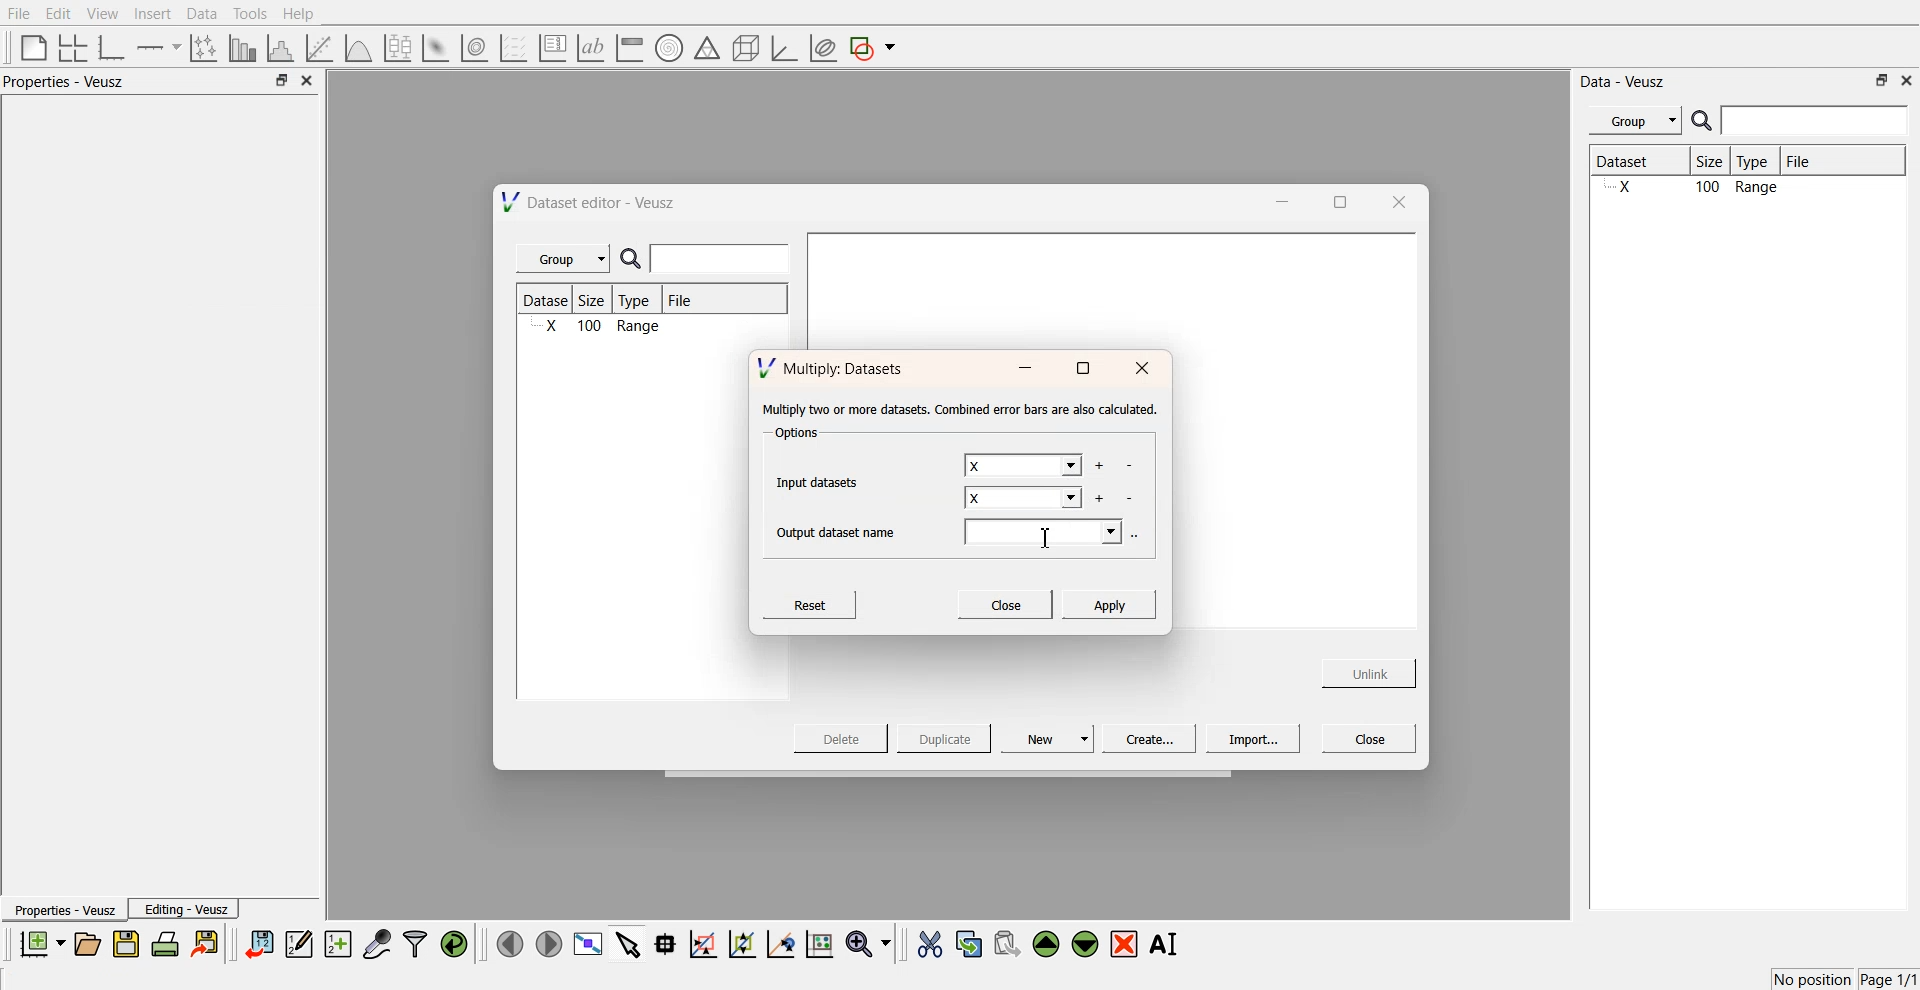  What do you see at coordinates (338, 944) in the screenshot?
I see `create new datasets` at bounding box center [338, 944].